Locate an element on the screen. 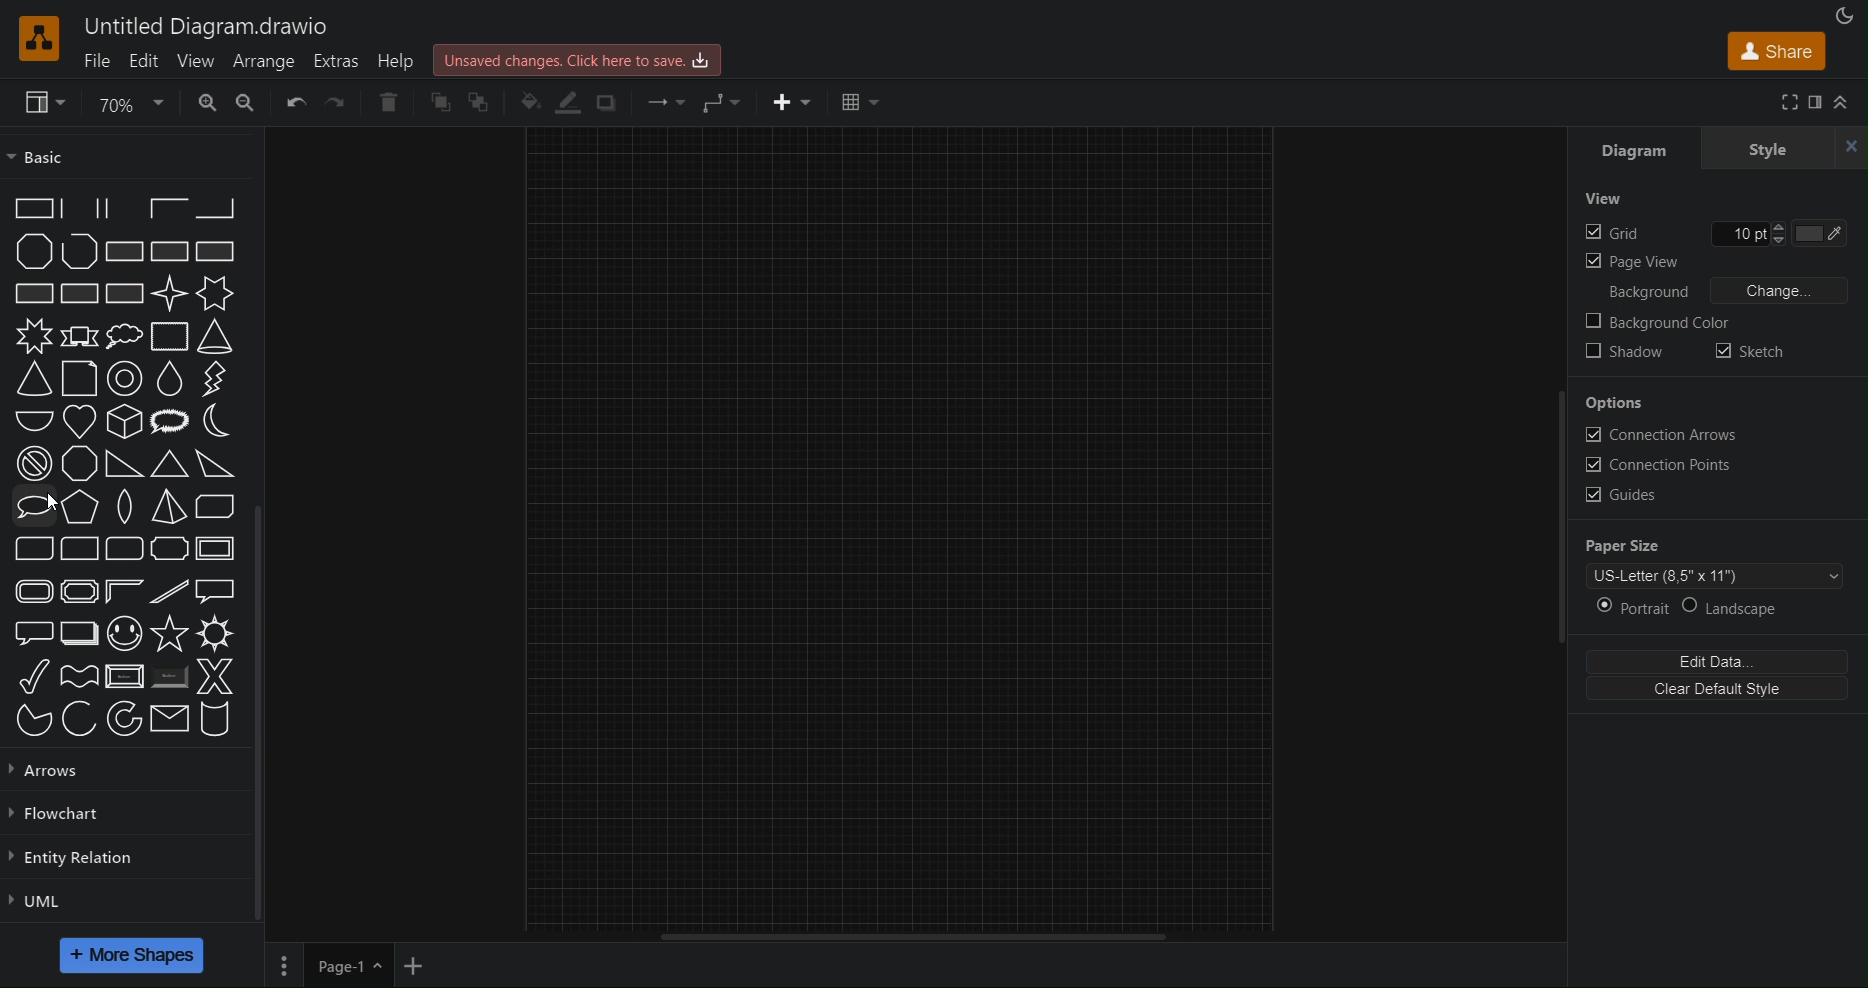  Partial Rectangle is located at coordinates (121, 209).